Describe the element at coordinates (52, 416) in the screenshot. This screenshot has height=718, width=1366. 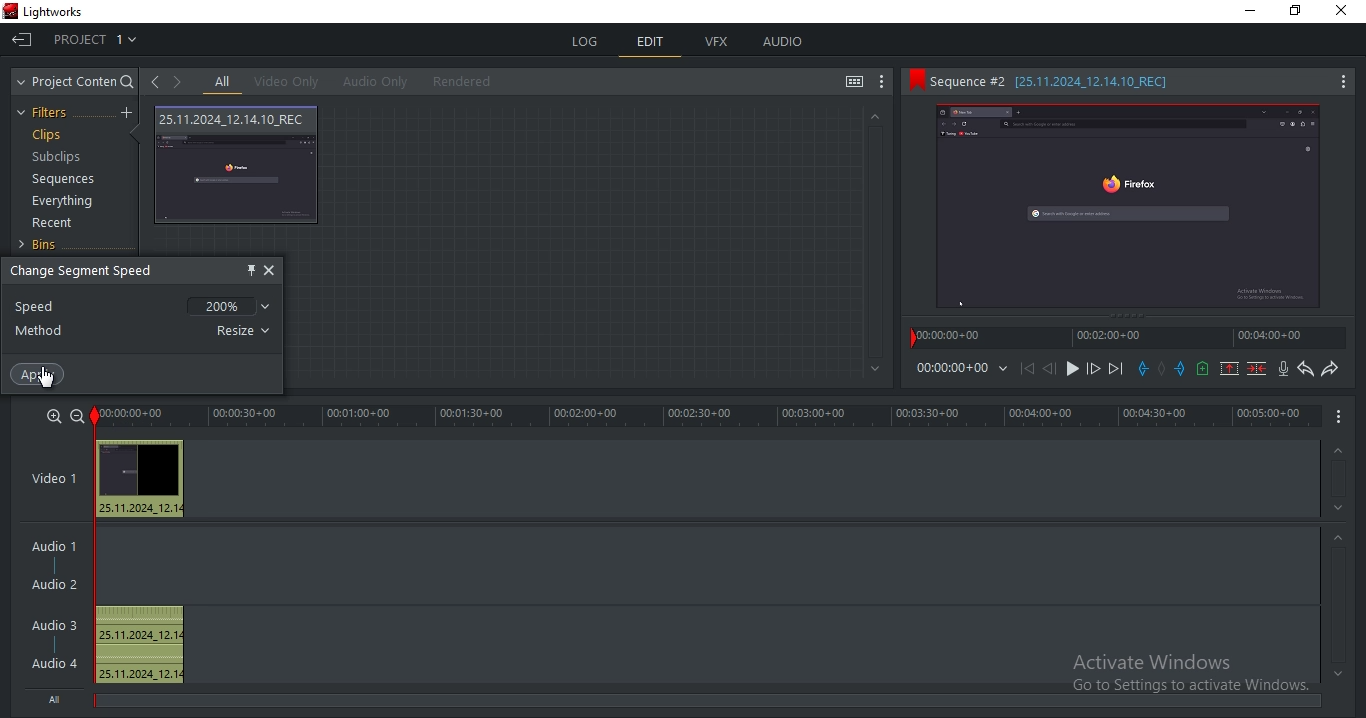
I see `zoom in` at that location.